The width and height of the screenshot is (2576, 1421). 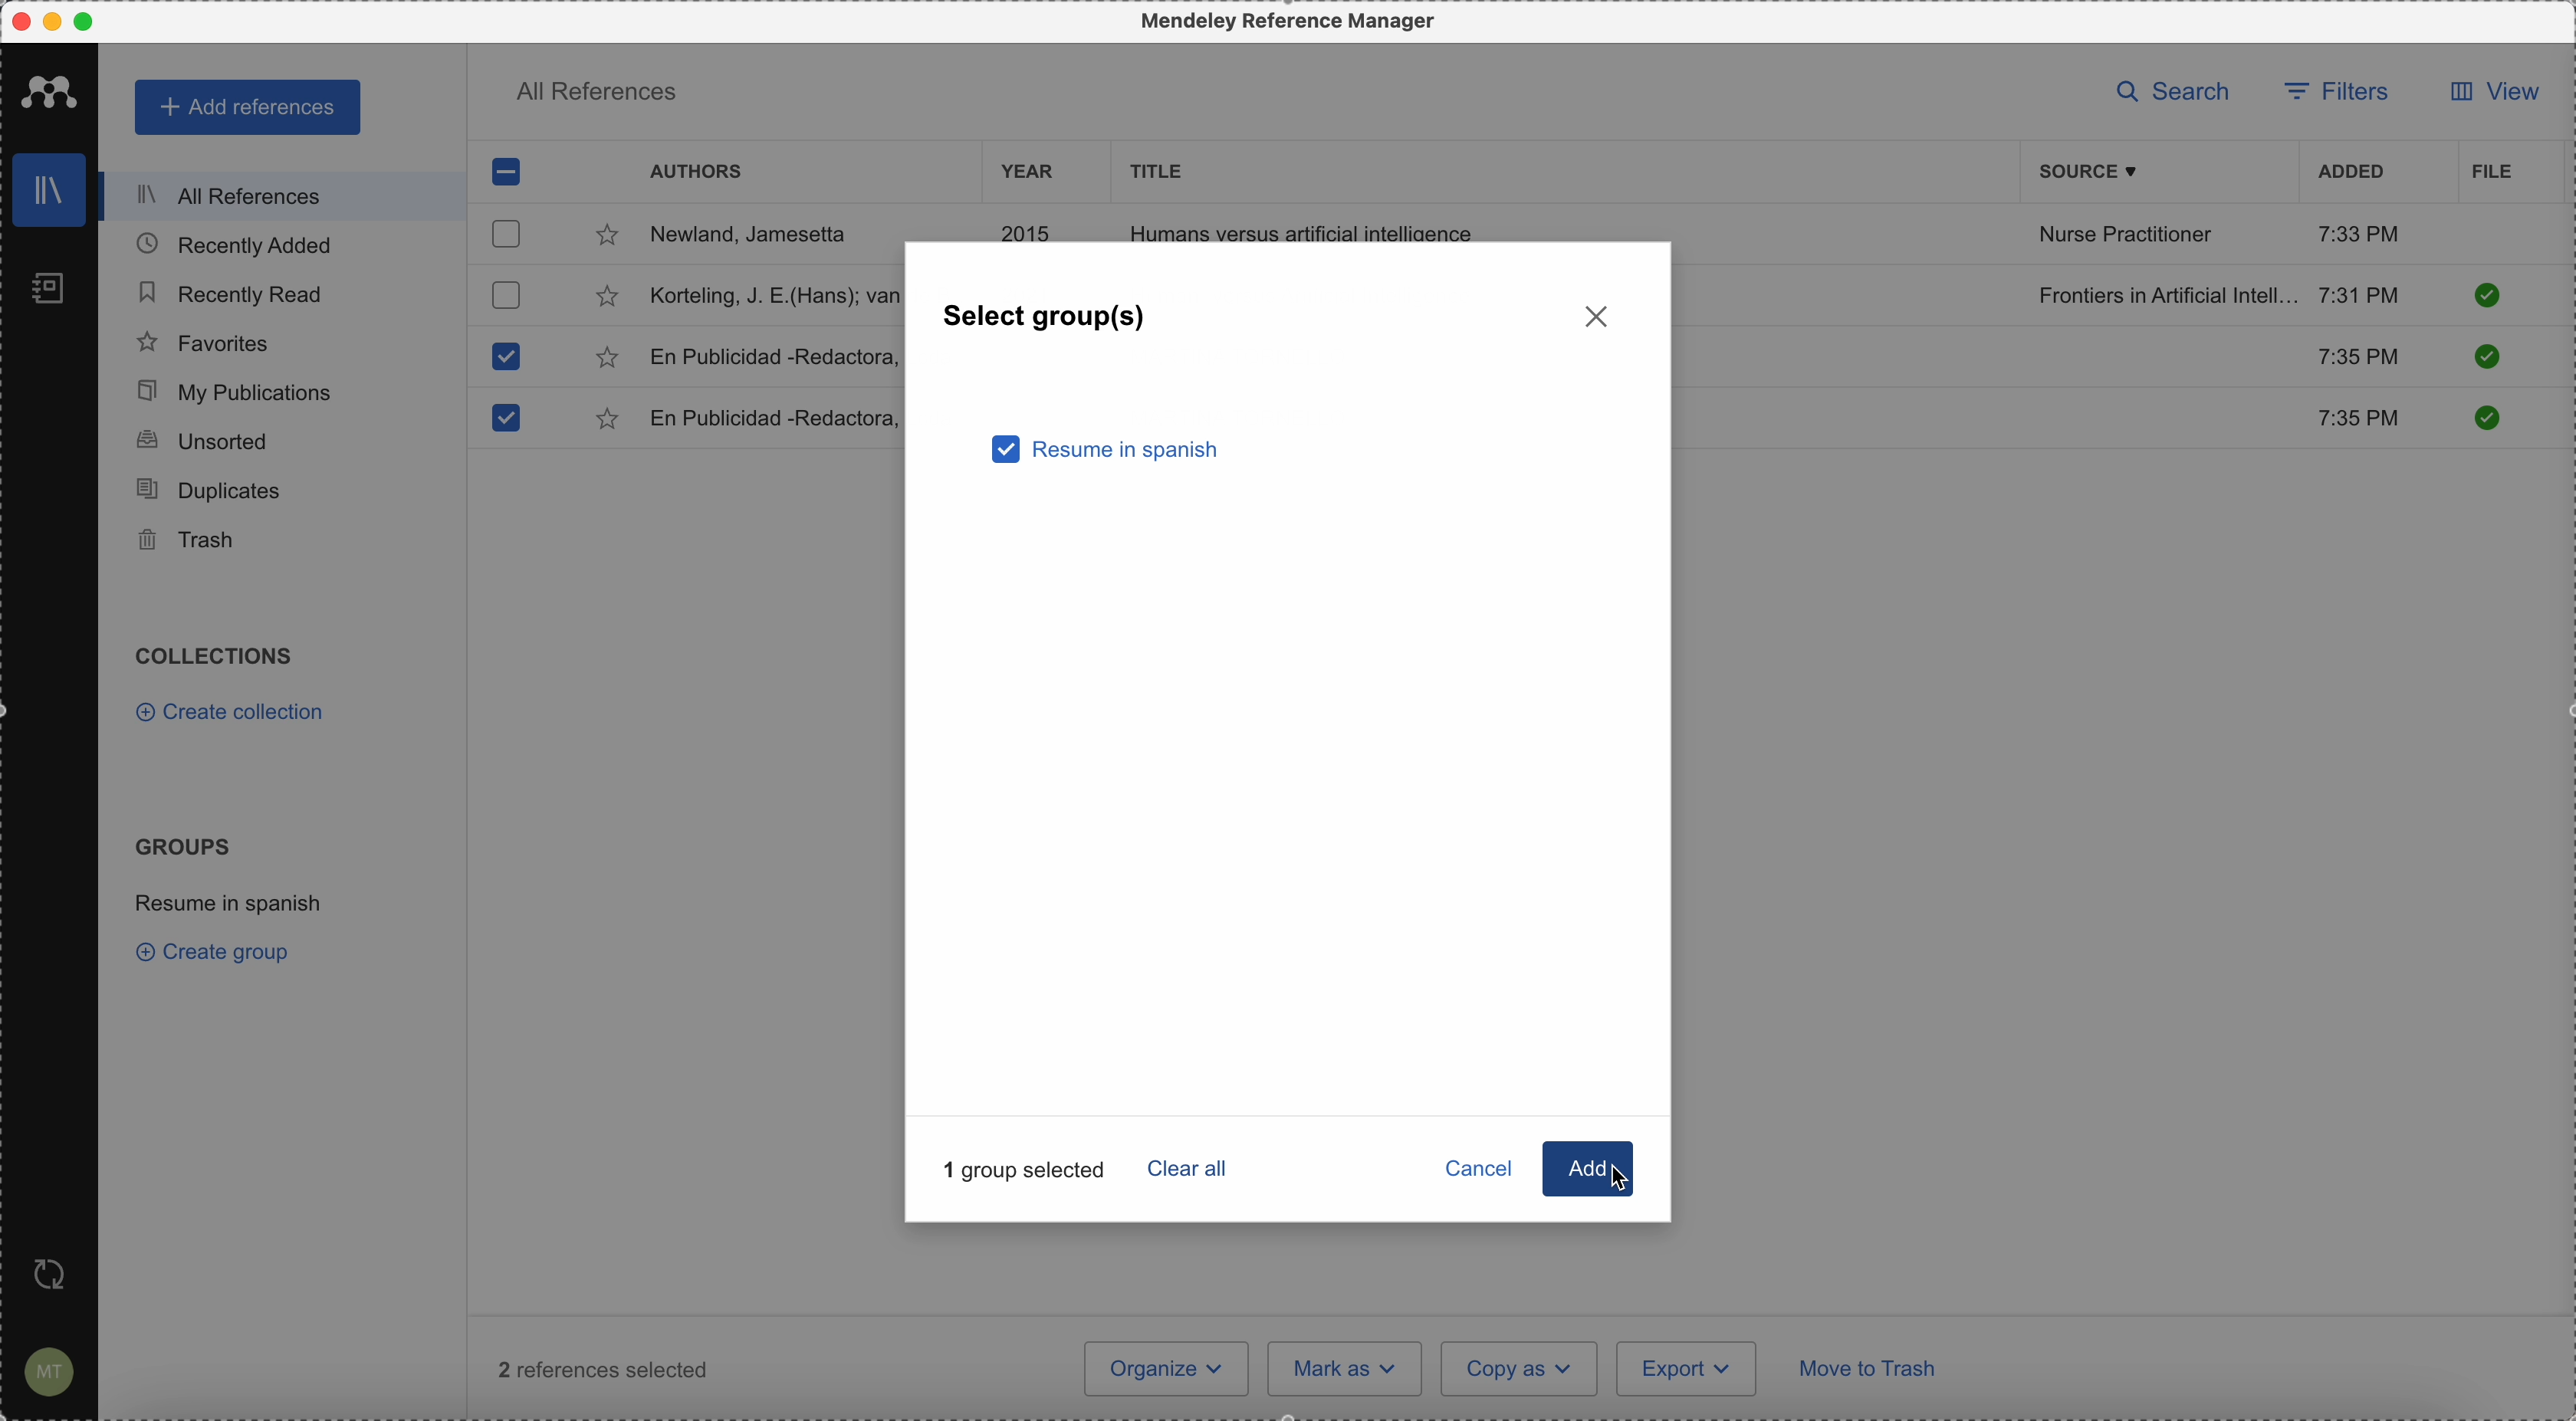 What do you see at coordinates (2180, 93) in the screenshot?
I see `search` at bounding box center [2180, 93].